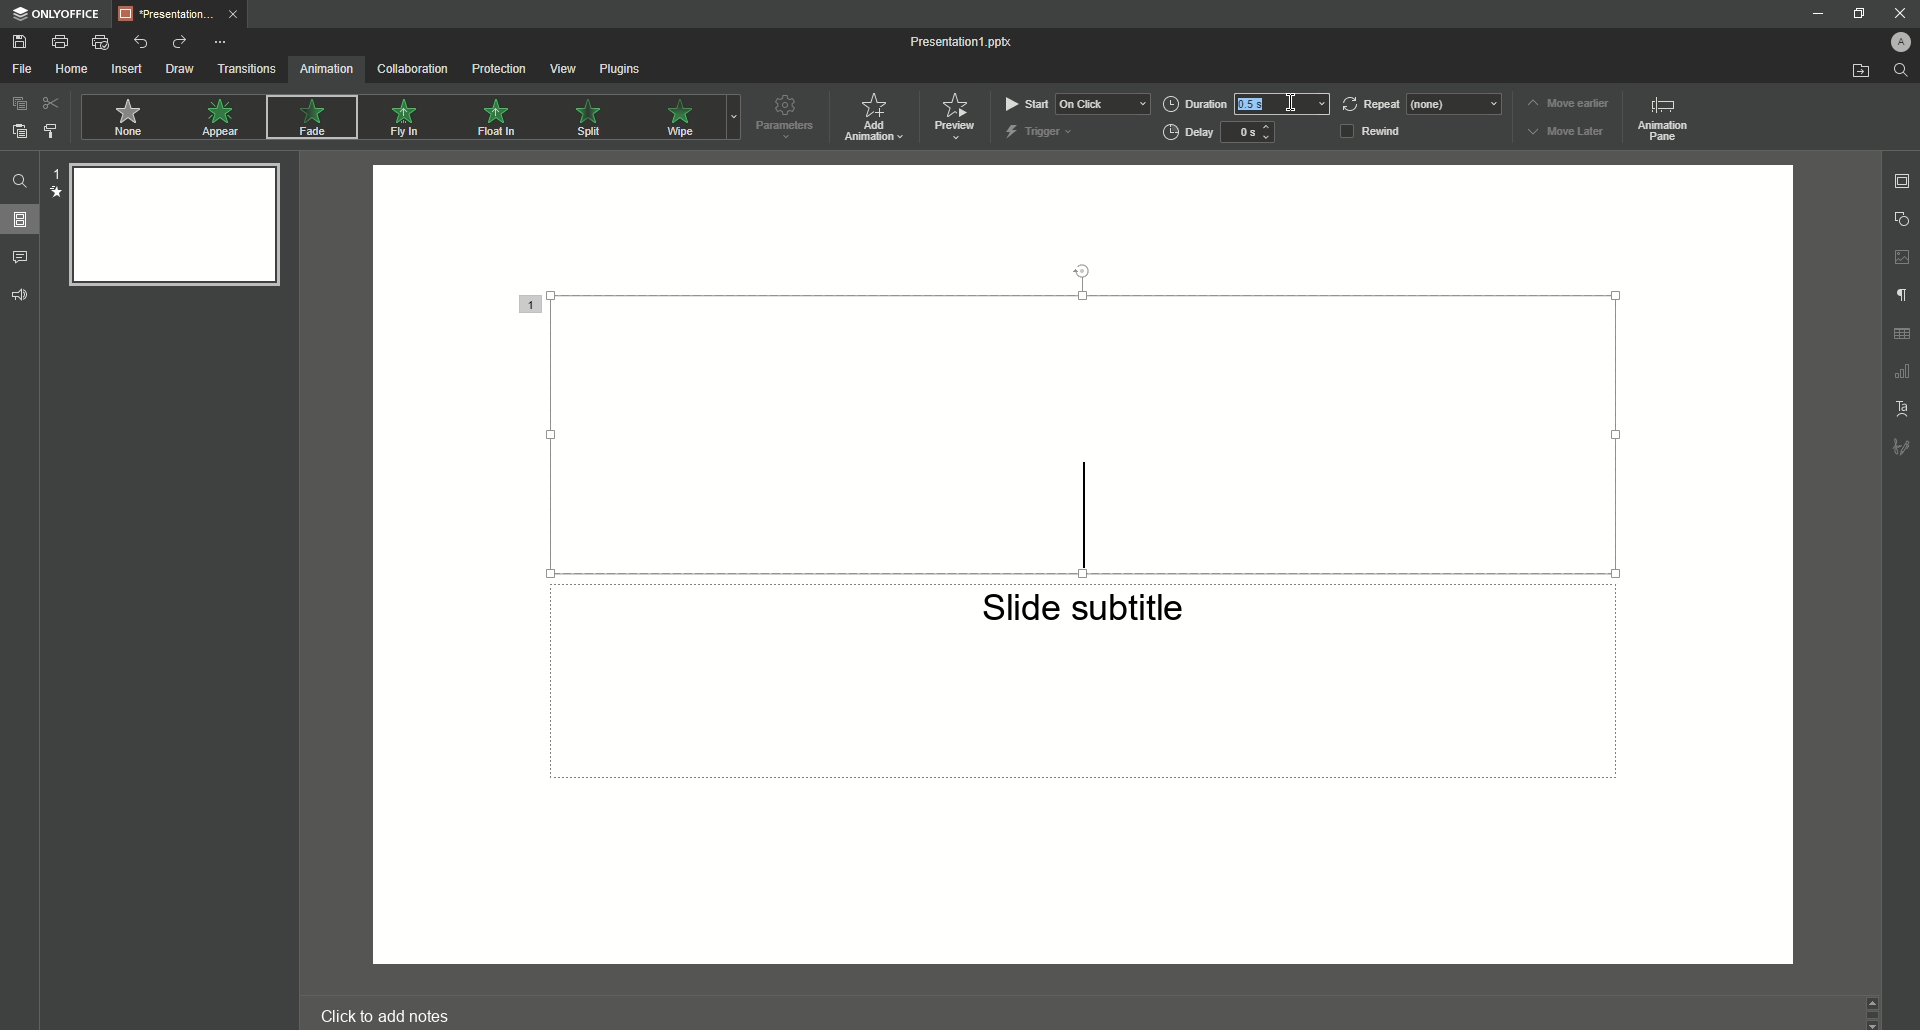 The image size is (1920, 1030). What do you see at coordinates (1902, 334) in the screenshot?
I see `Unnamed Icons` at bounding box center [1902, 334].